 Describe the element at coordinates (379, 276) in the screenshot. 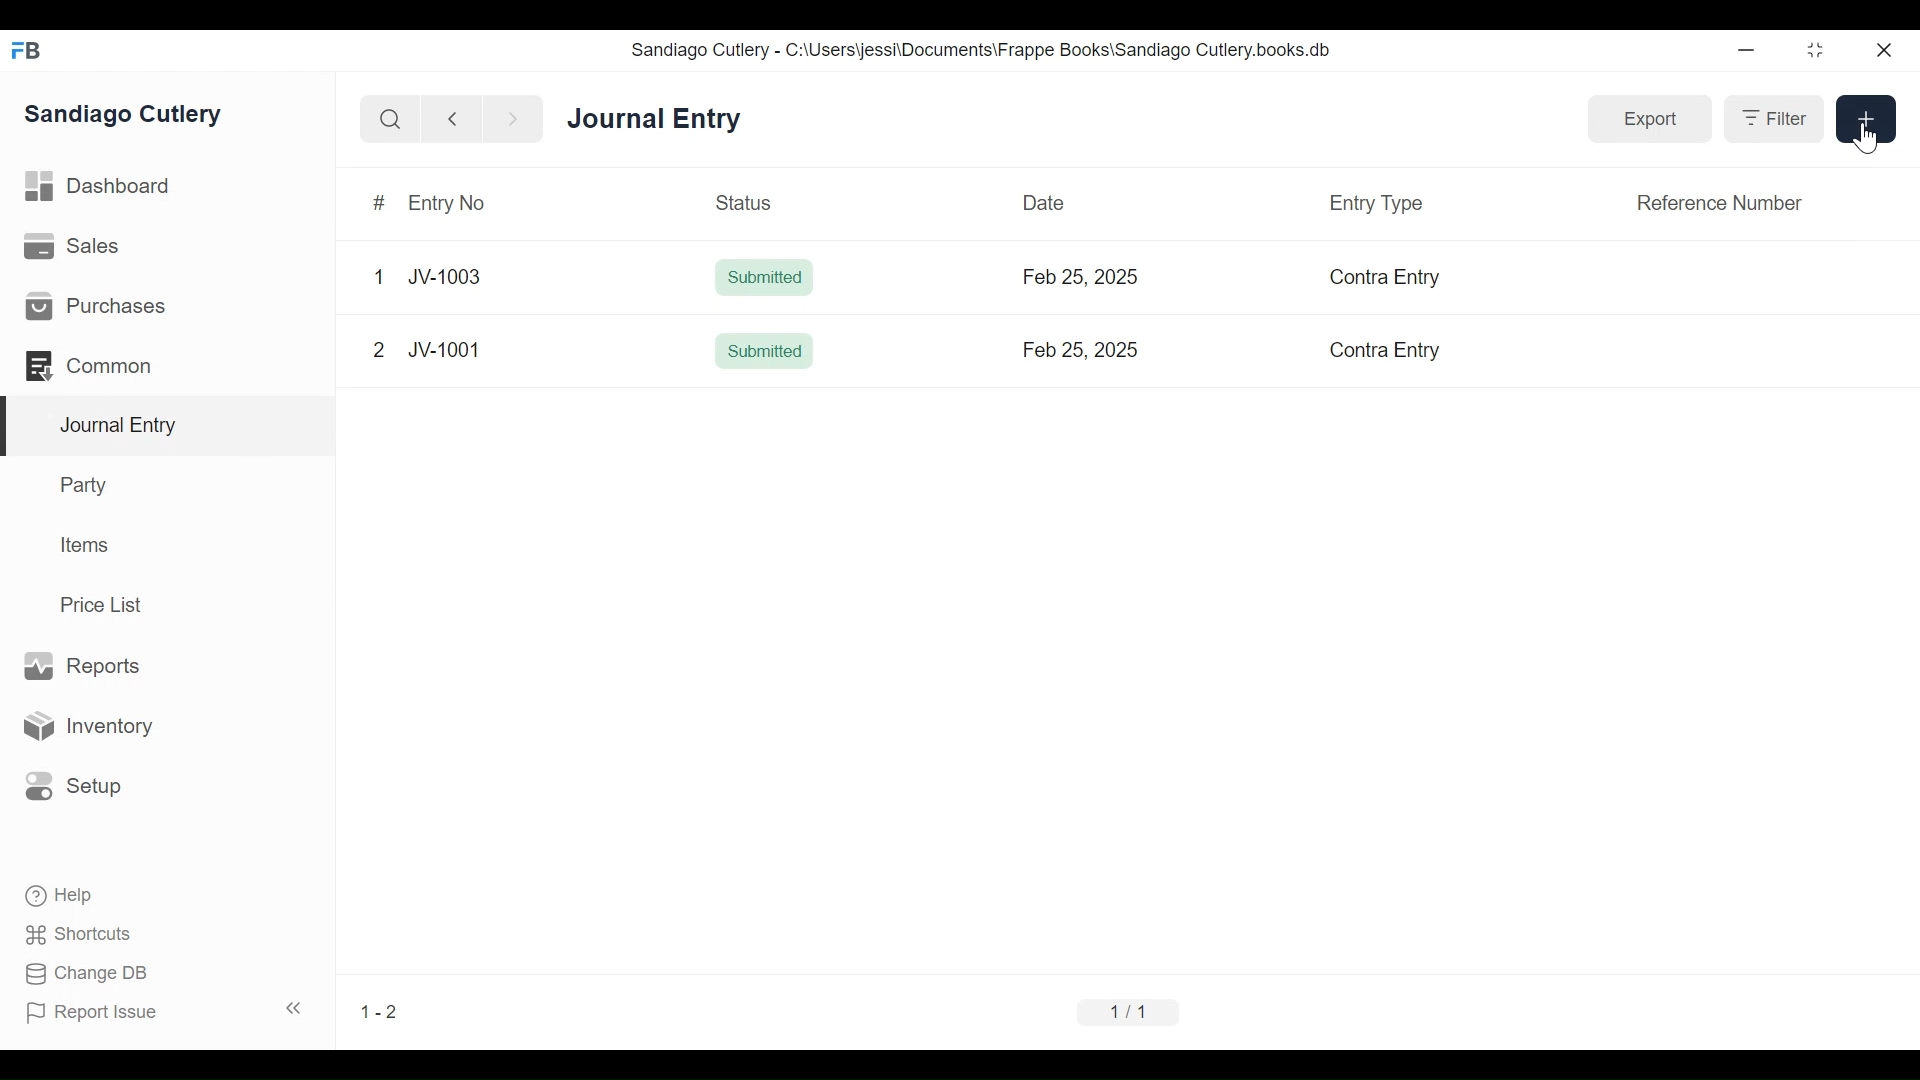

I see `1` at that location.